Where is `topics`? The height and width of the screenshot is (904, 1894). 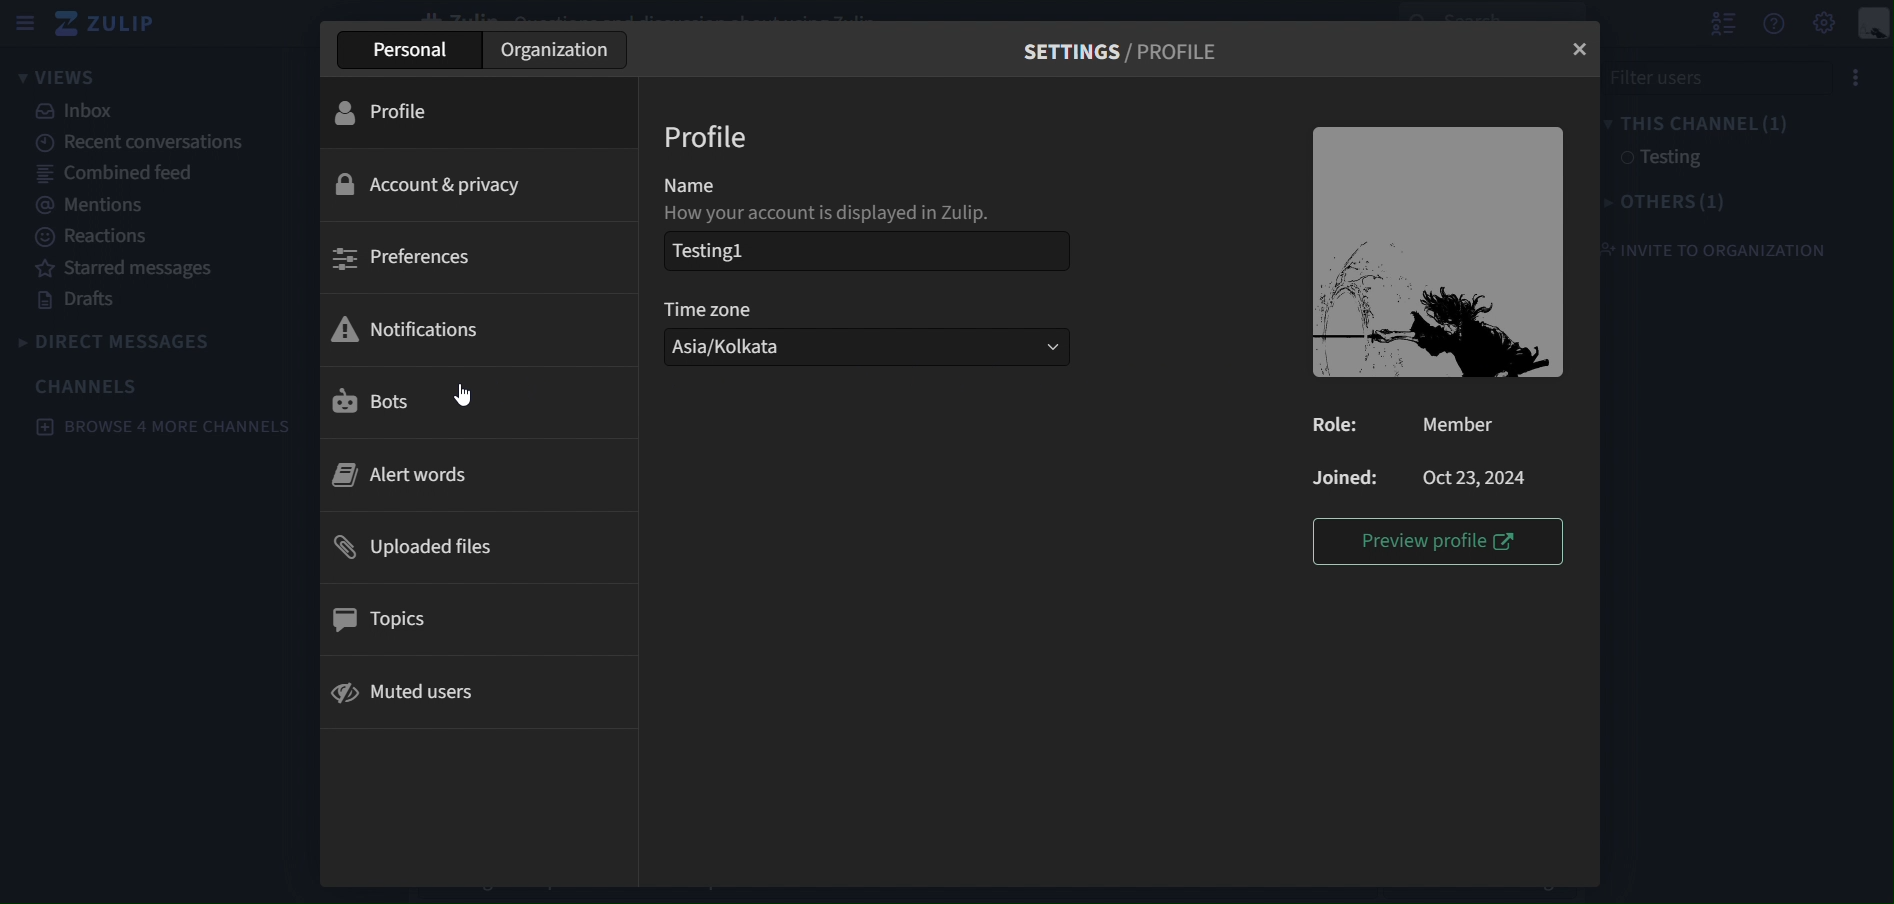 topics is located at coordinates (387, 621).